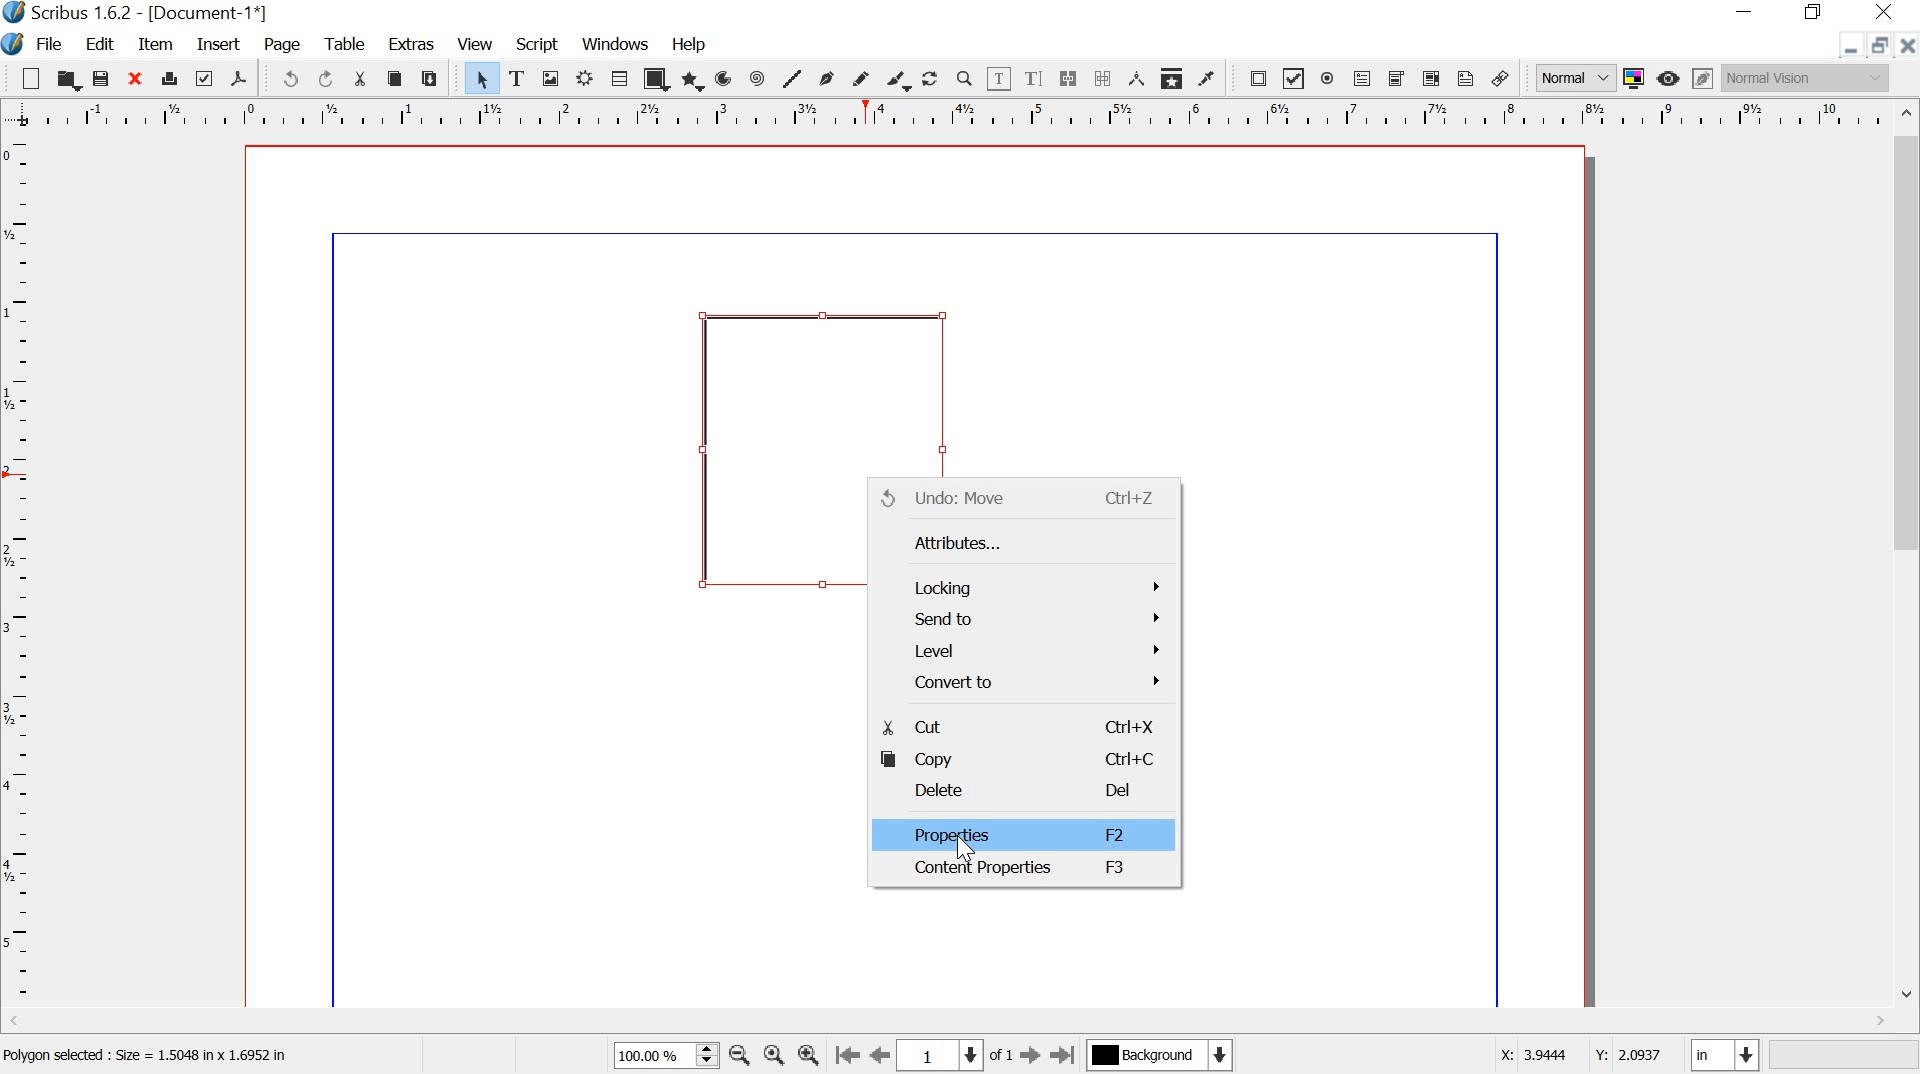  I want to click on pdf text field, so click(1364, 78).